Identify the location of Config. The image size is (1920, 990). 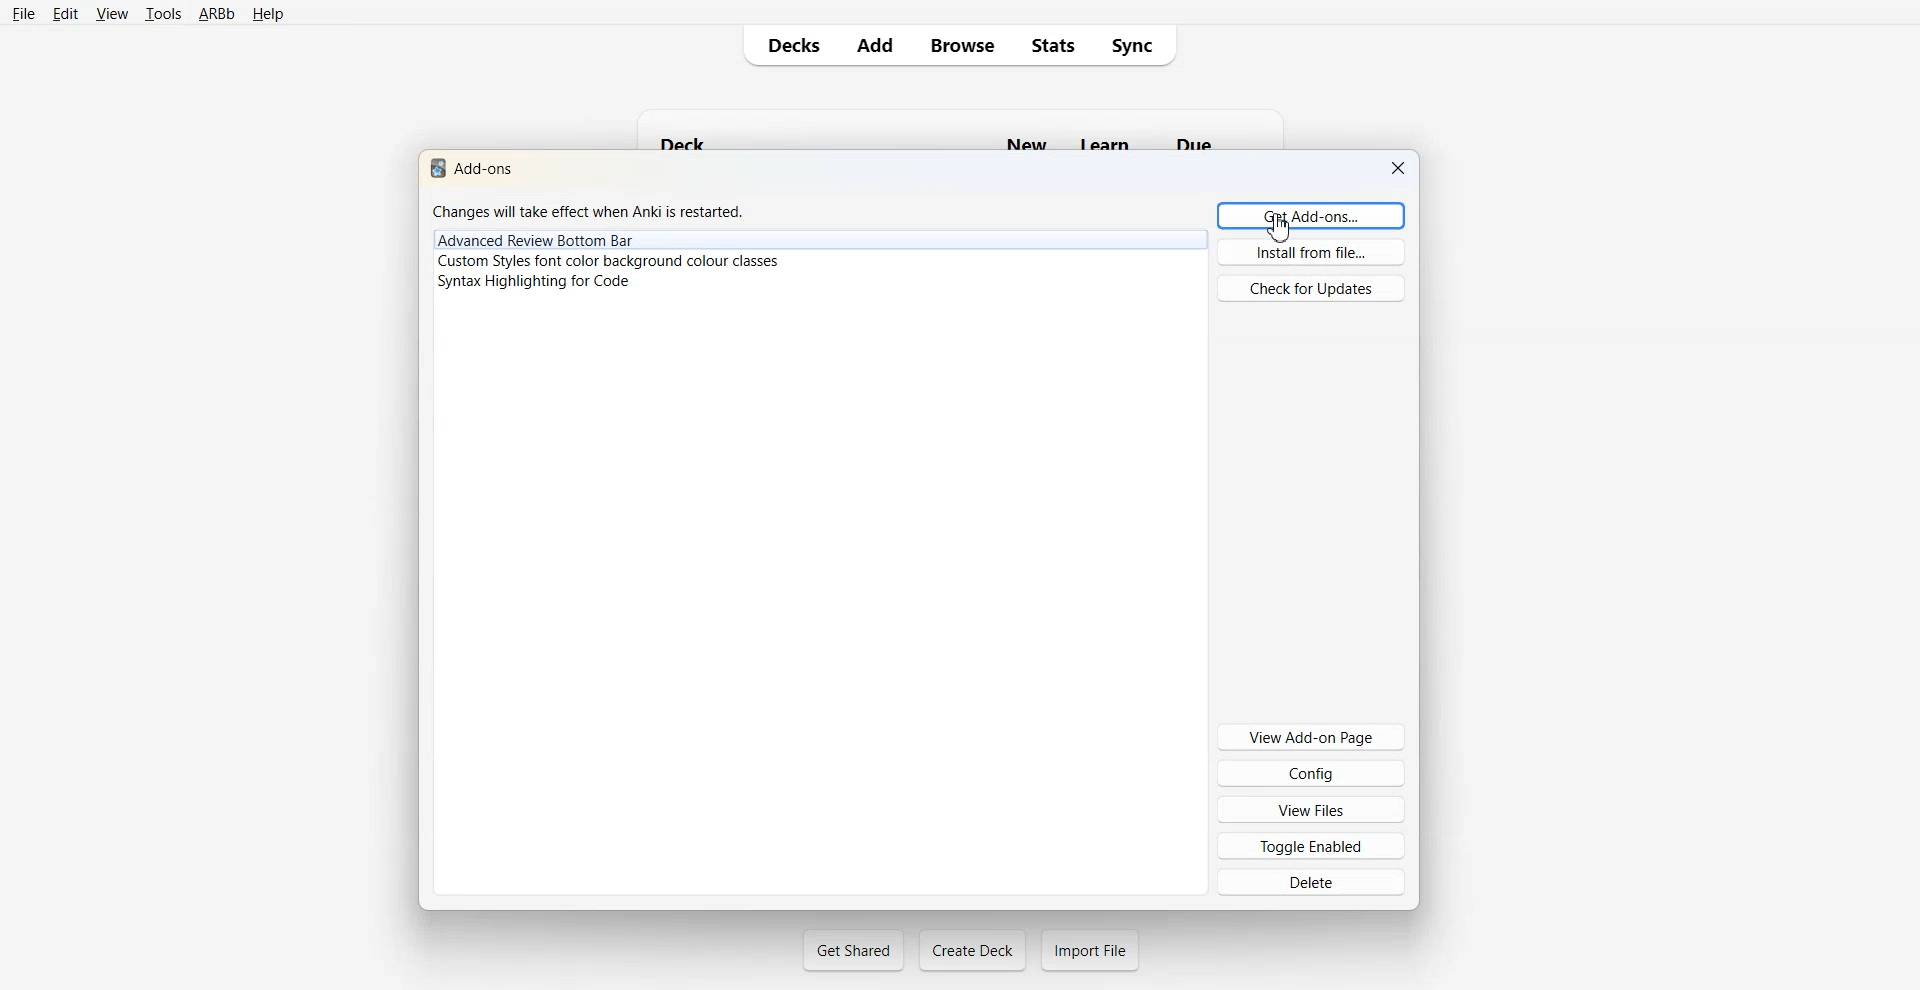
(1313, 772).